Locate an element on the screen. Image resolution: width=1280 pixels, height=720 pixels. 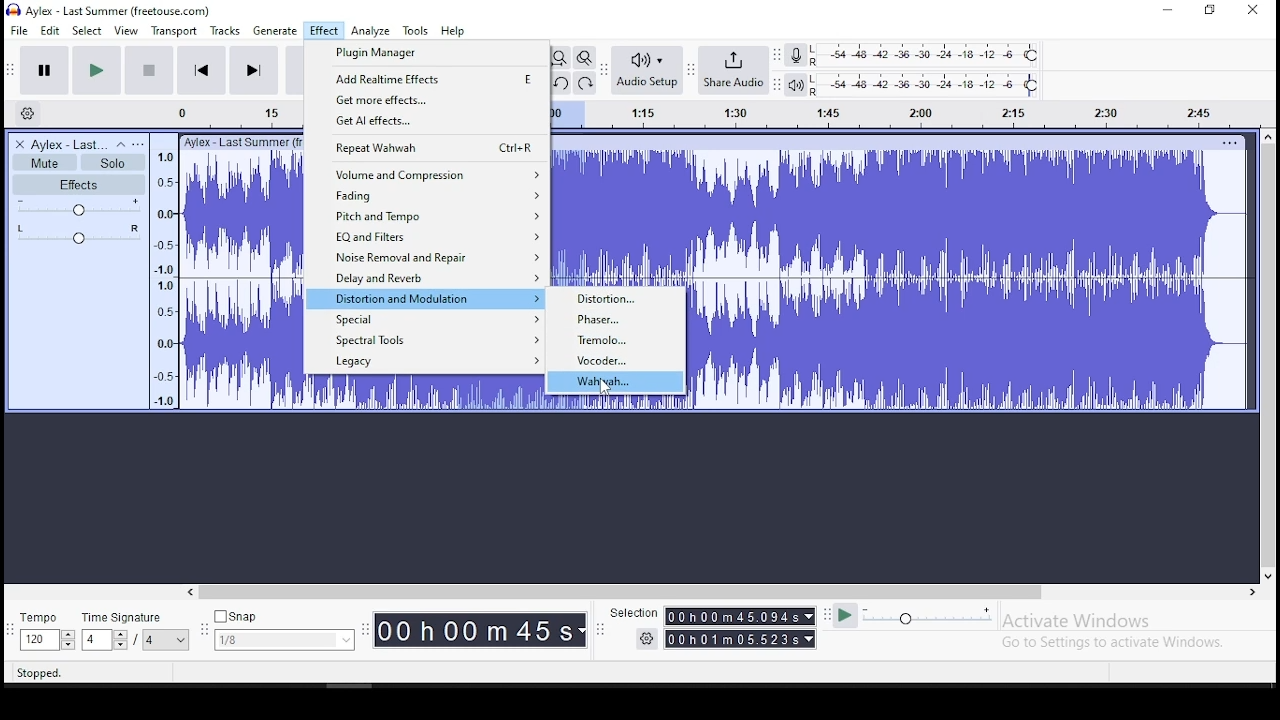
scroll bar is located at coordinates (1268, 356).